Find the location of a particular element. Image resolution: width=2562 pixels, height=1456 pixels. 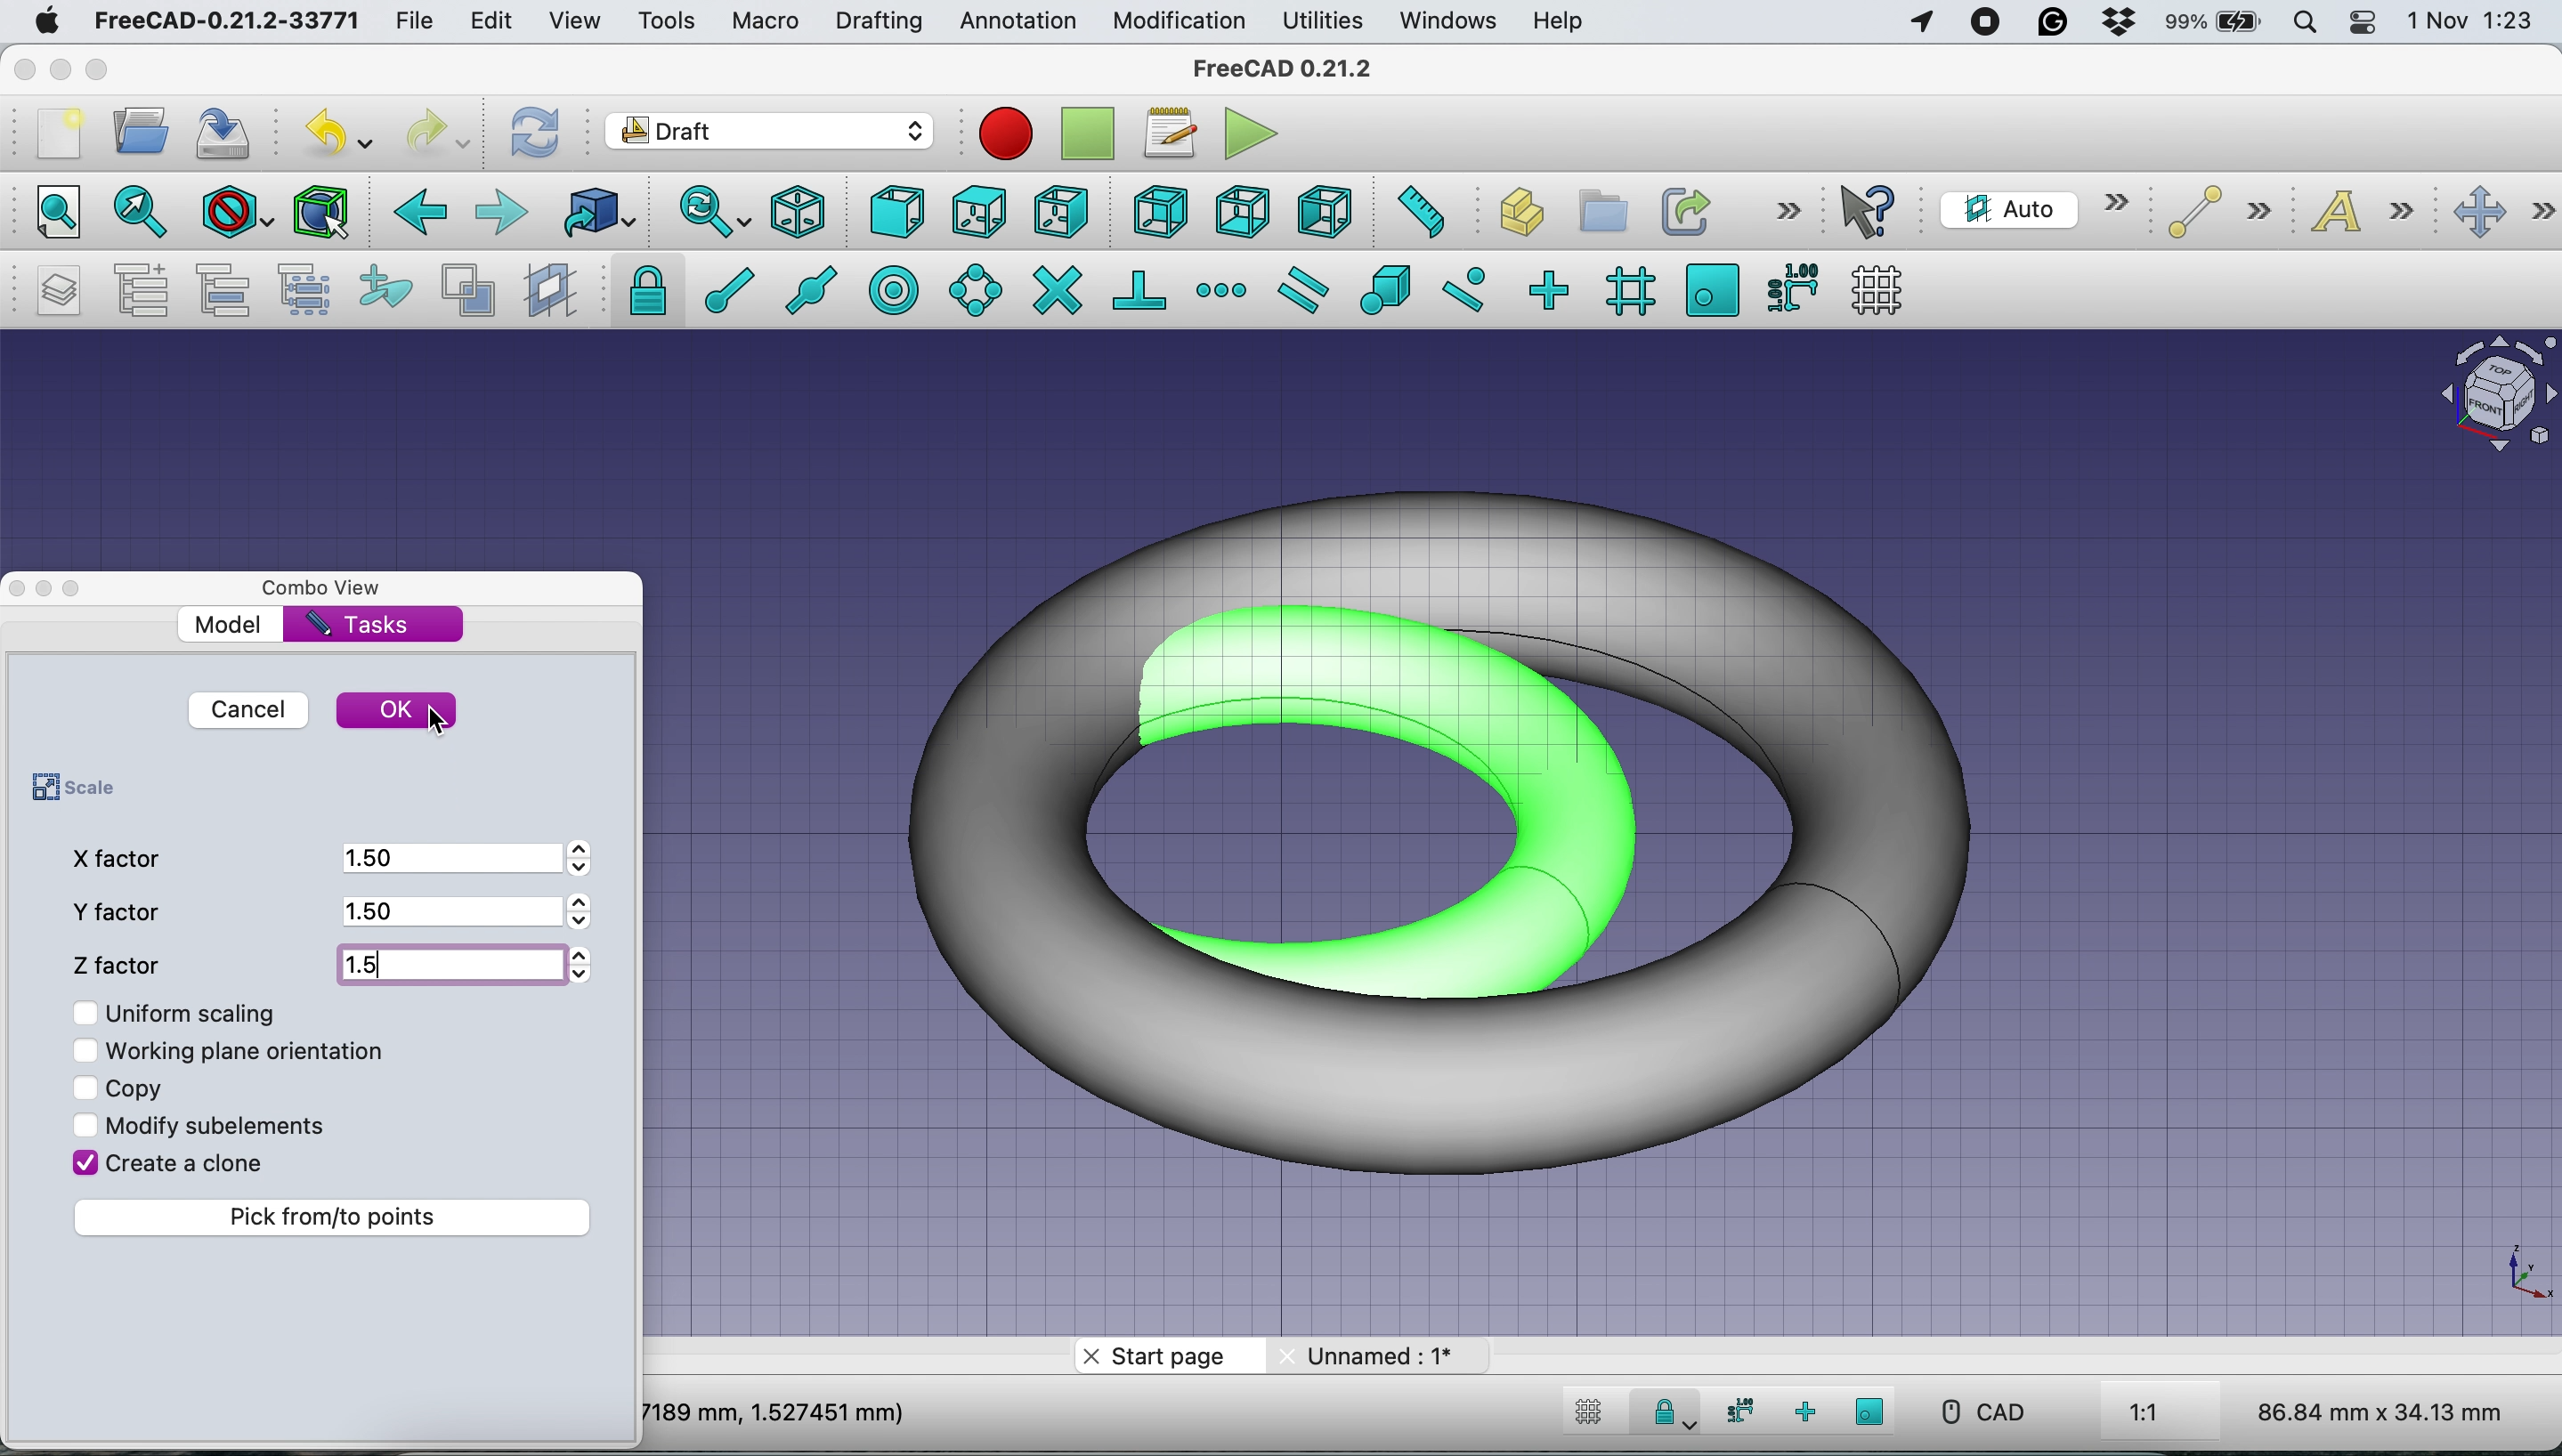

macro is located at coordinates (766, 24).